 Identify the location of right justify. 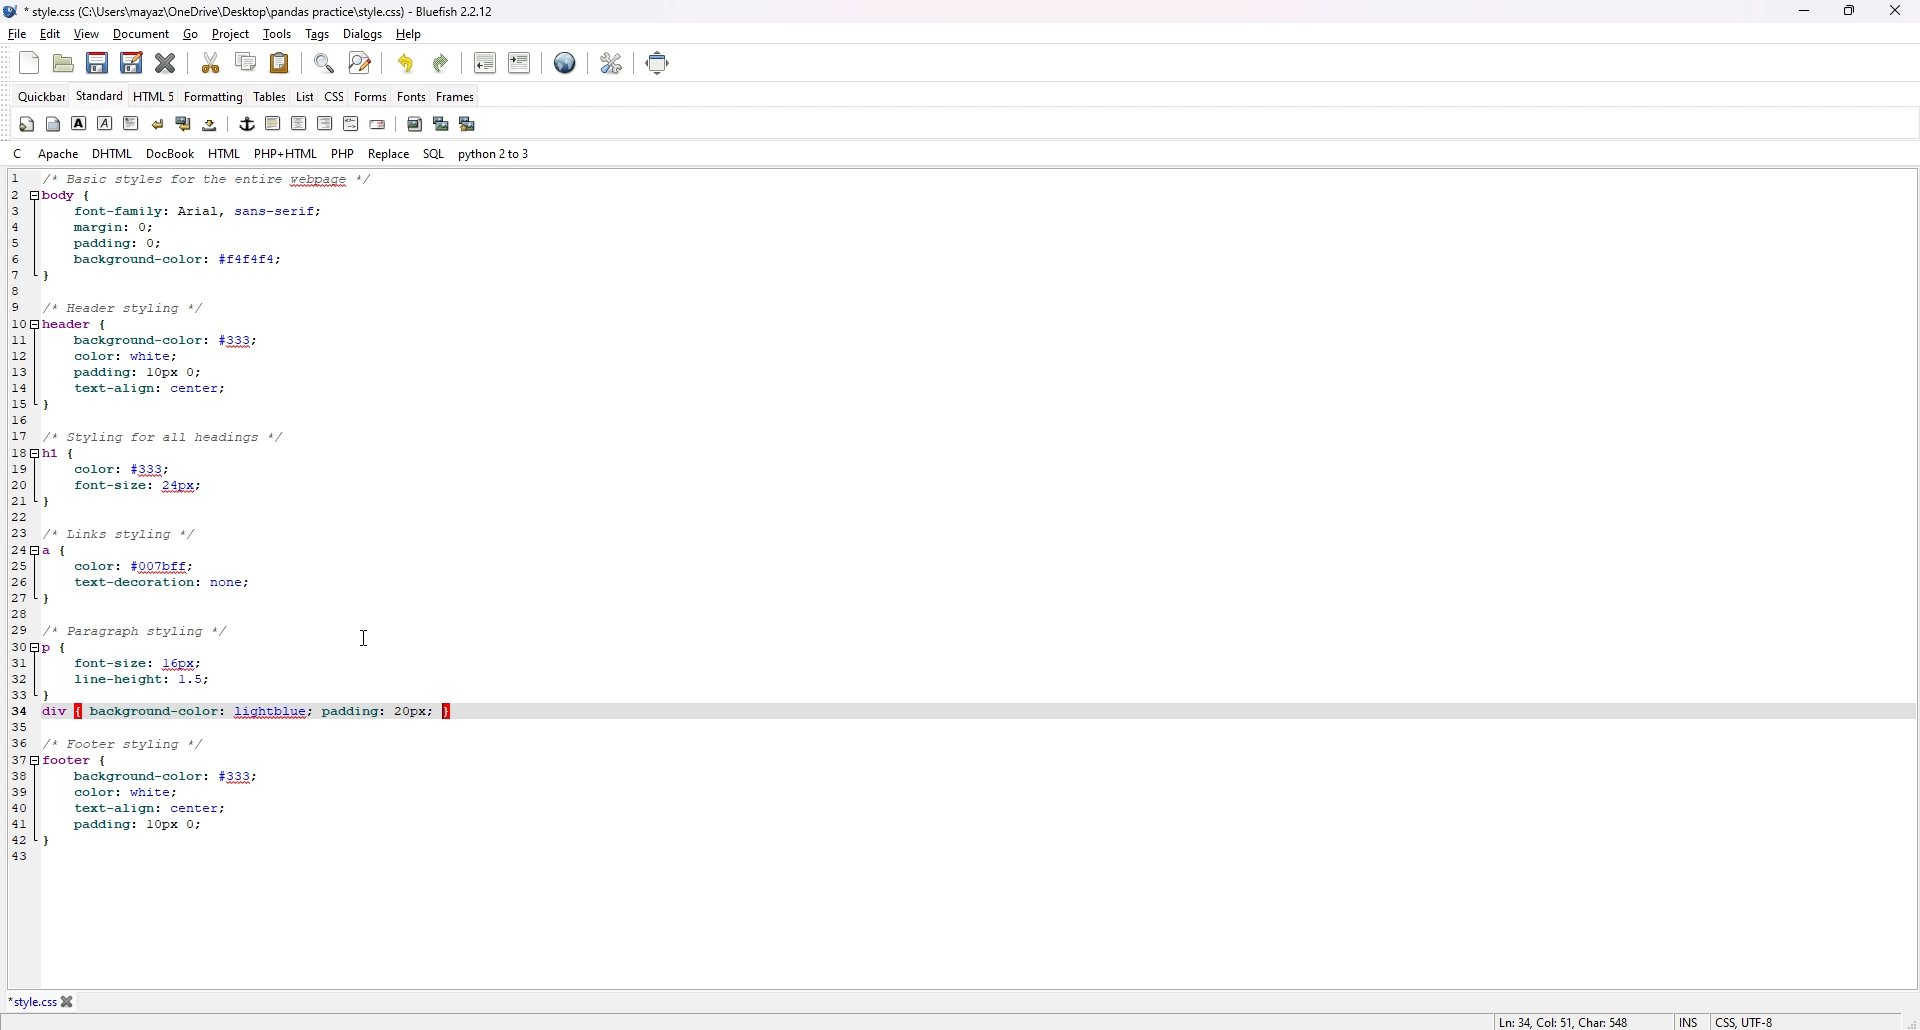
(325, 123).